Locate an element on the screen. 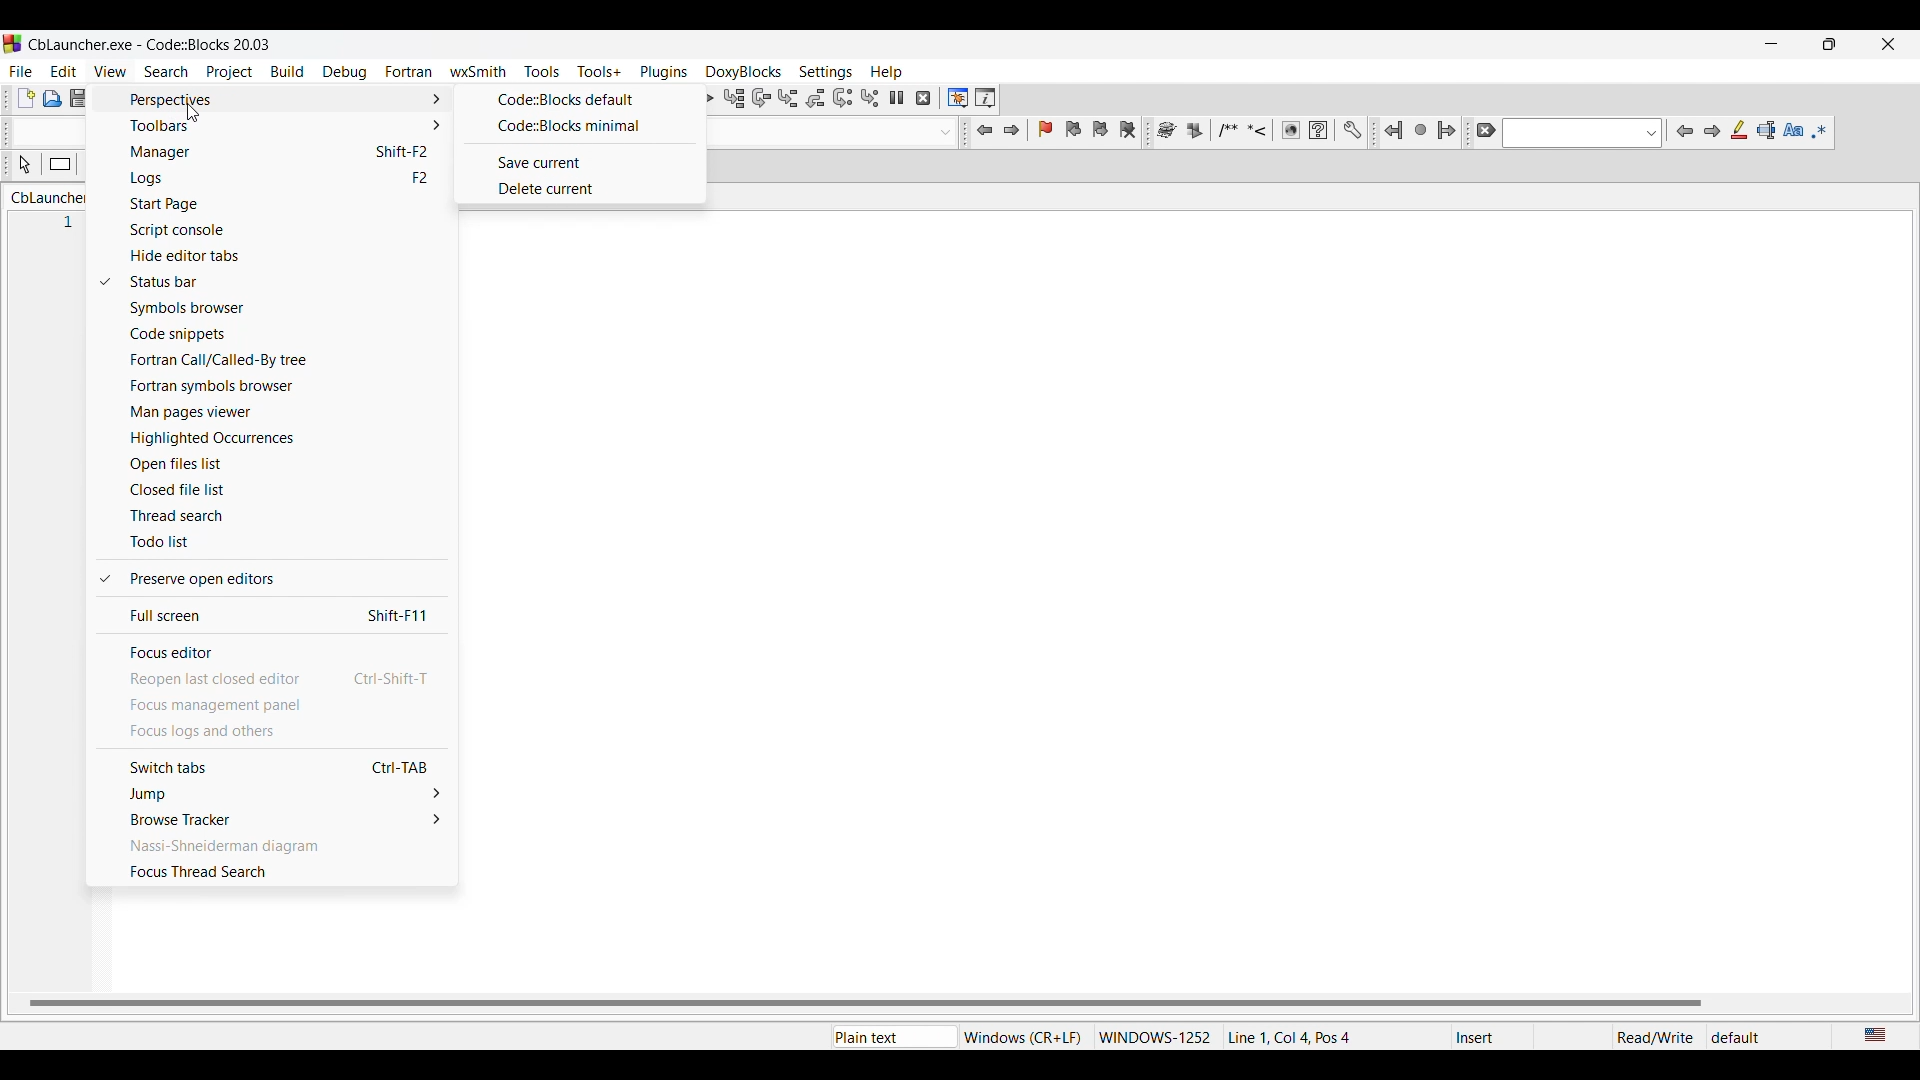 The height and width of the screenshot is (1080, 1920). Open is located at coordinates (53, 99).